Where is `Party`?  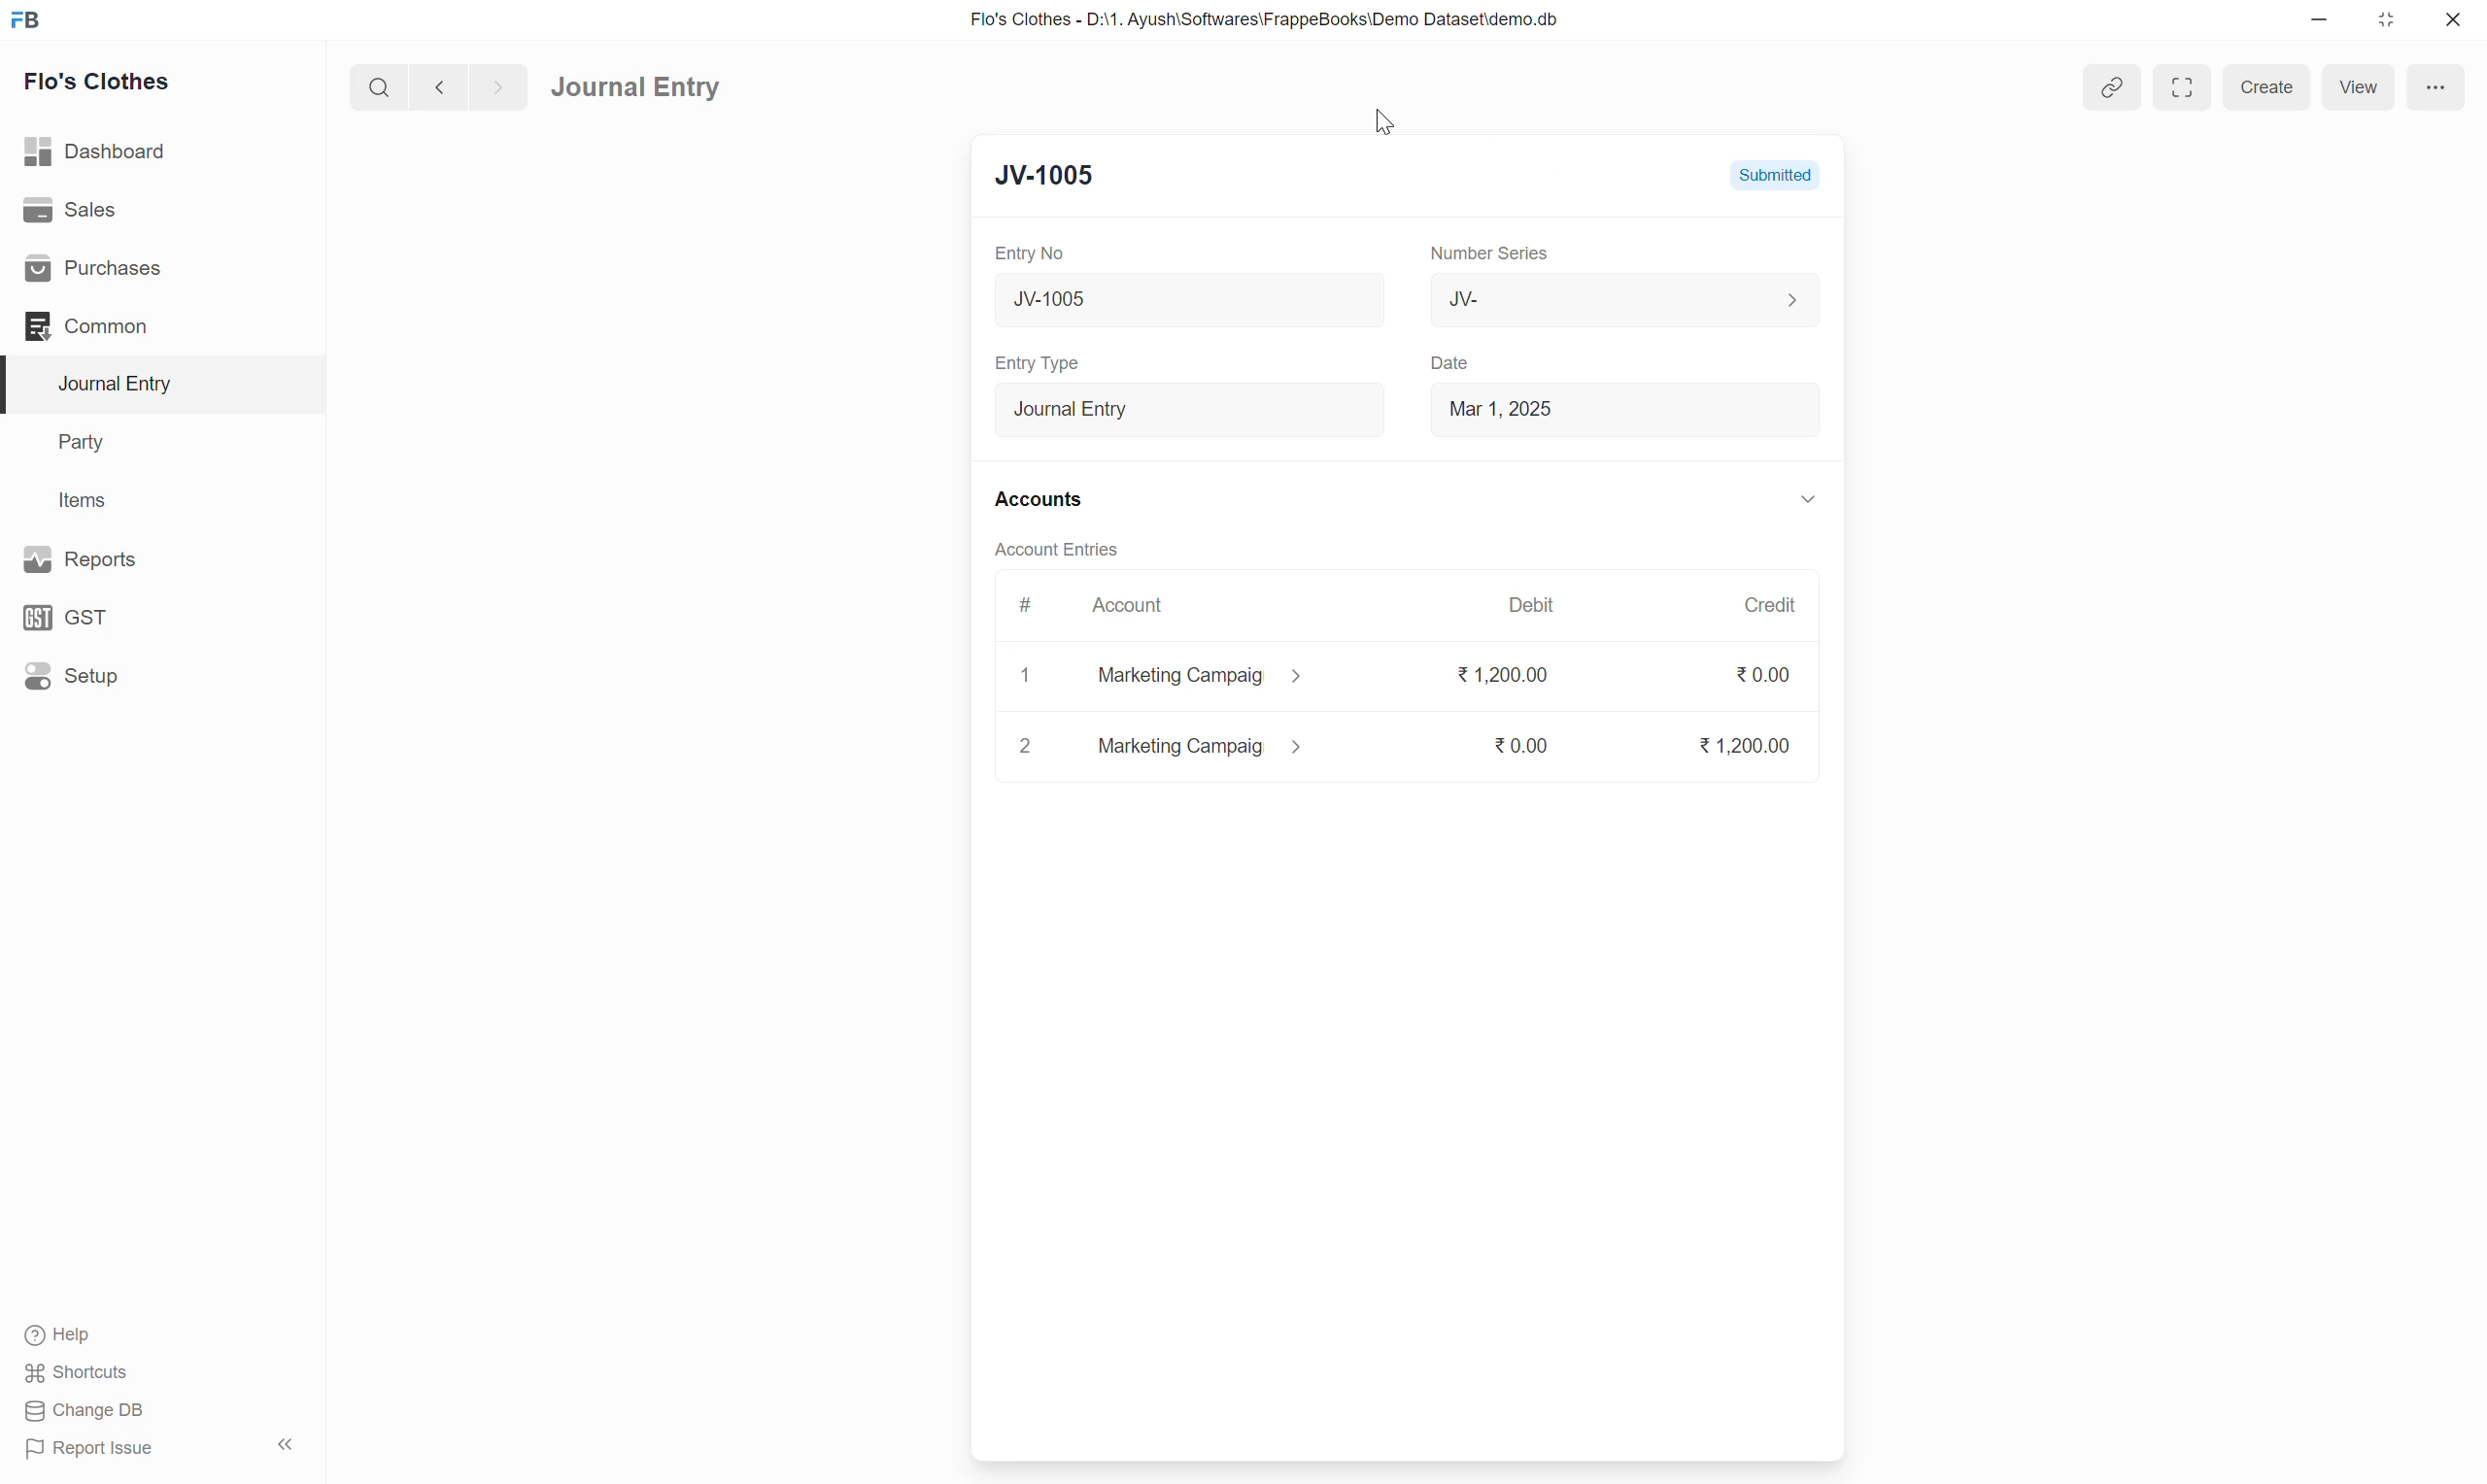 Party is located at coordinates (87, 444).